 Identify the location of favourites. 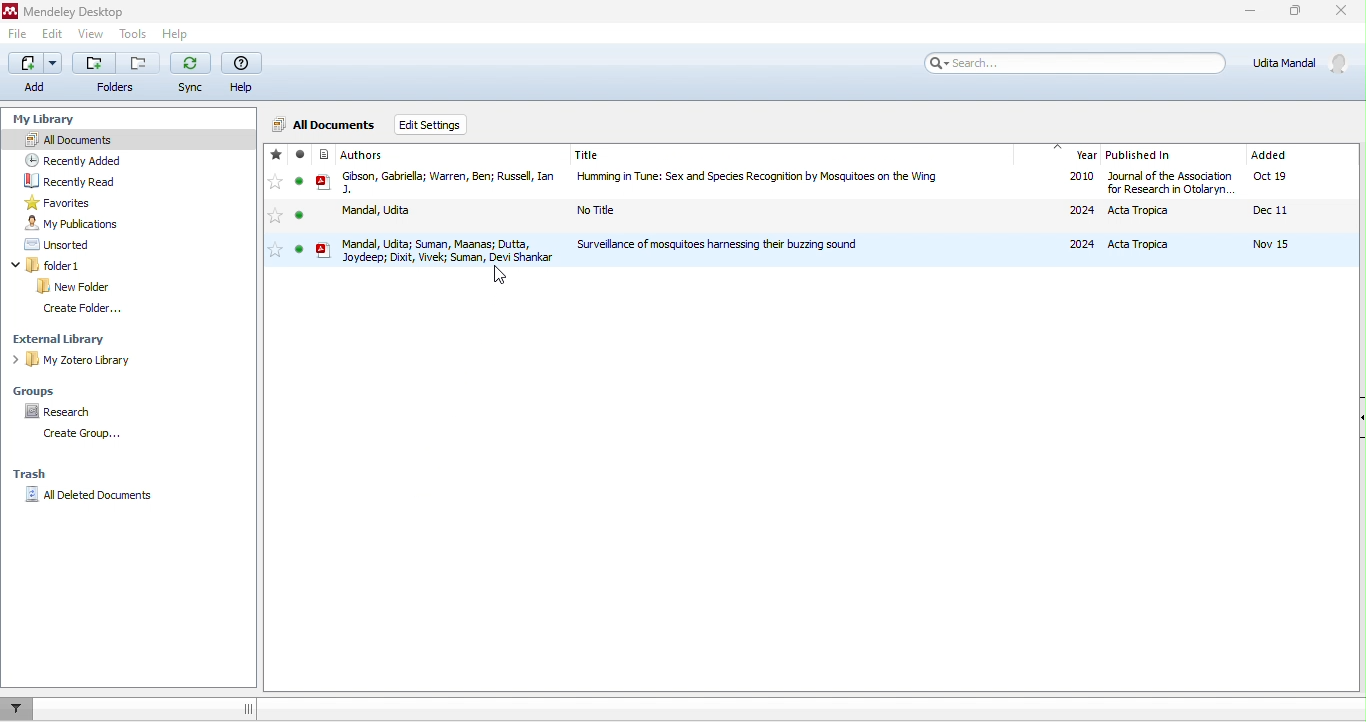
(67, 202).